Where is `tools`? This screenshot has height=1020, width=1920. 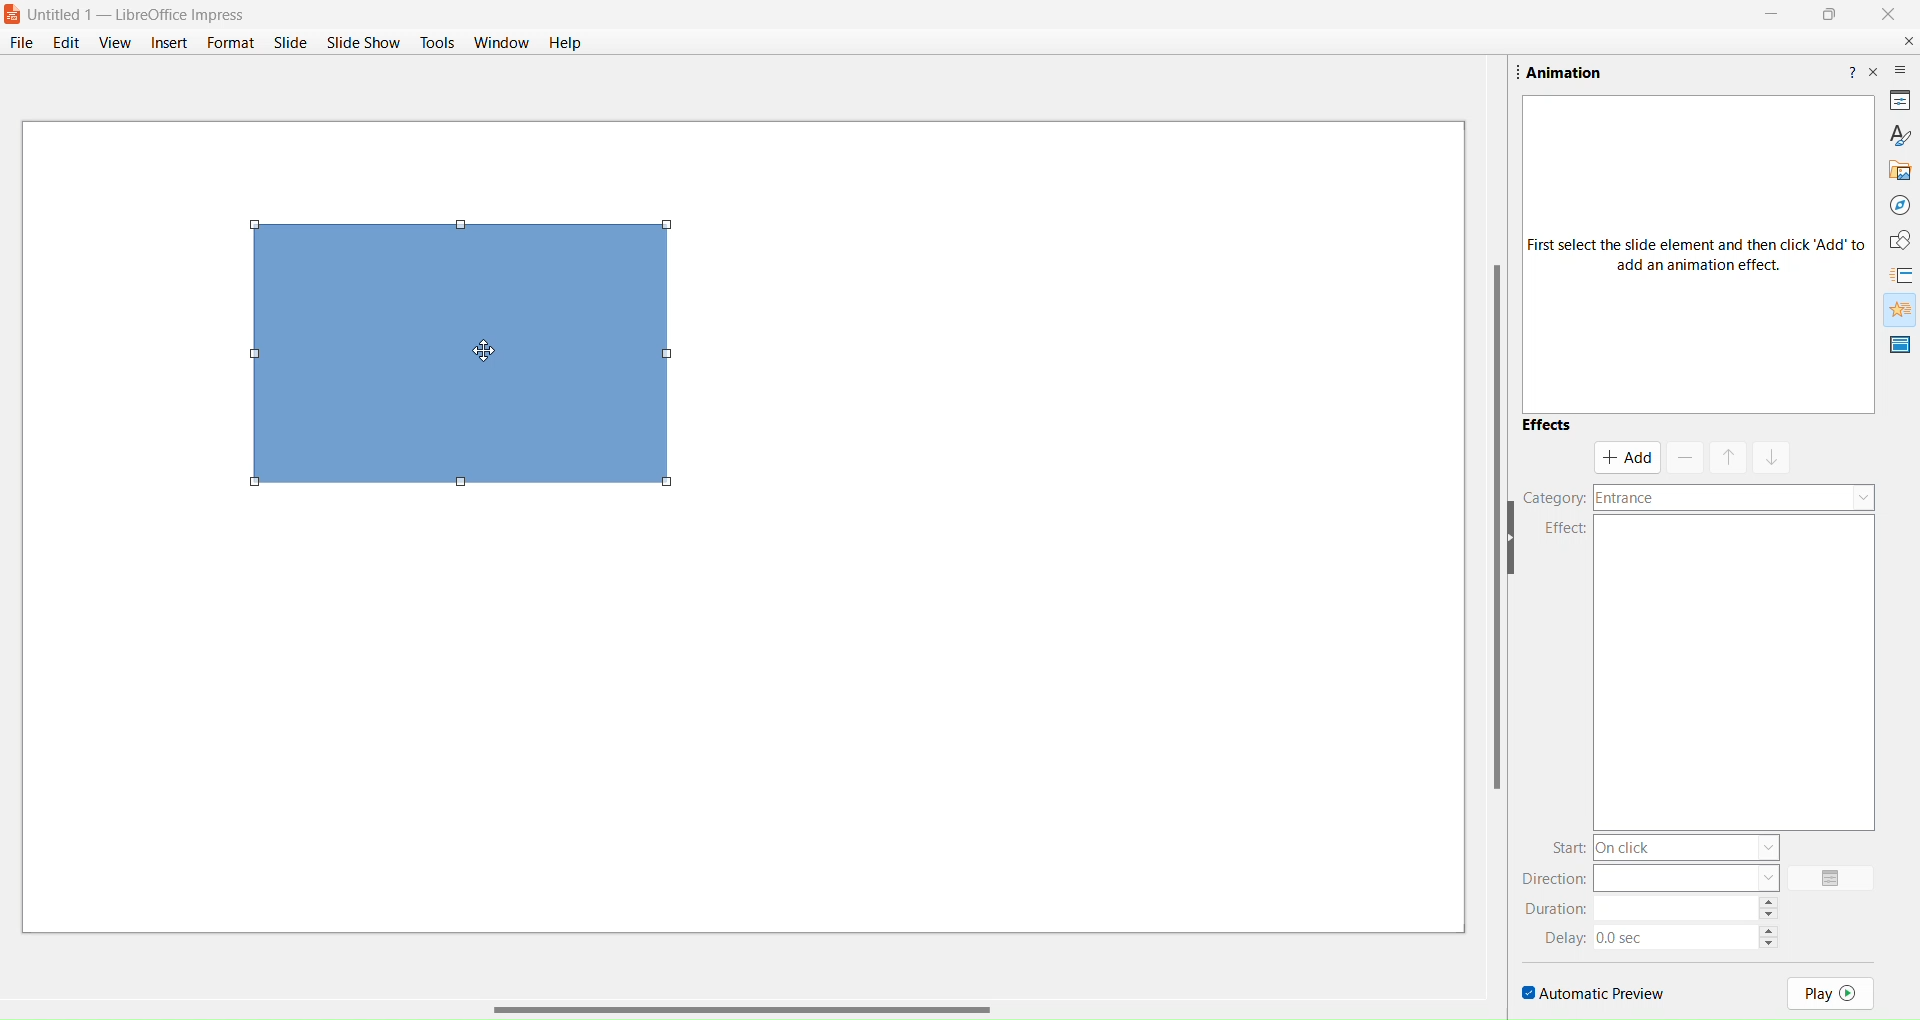 tools is located at coordinates (437, 42).